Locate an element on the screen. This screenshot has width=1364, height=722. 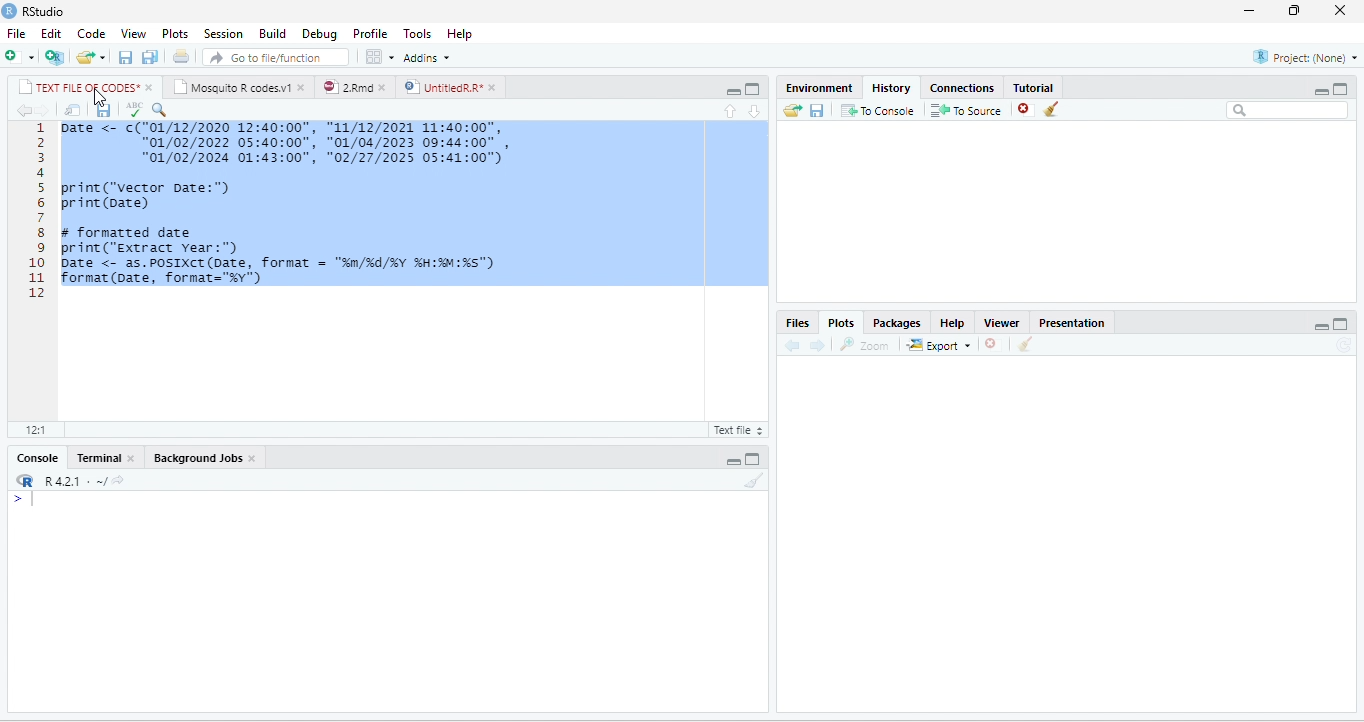
Console is located at coordinates (37, 458).